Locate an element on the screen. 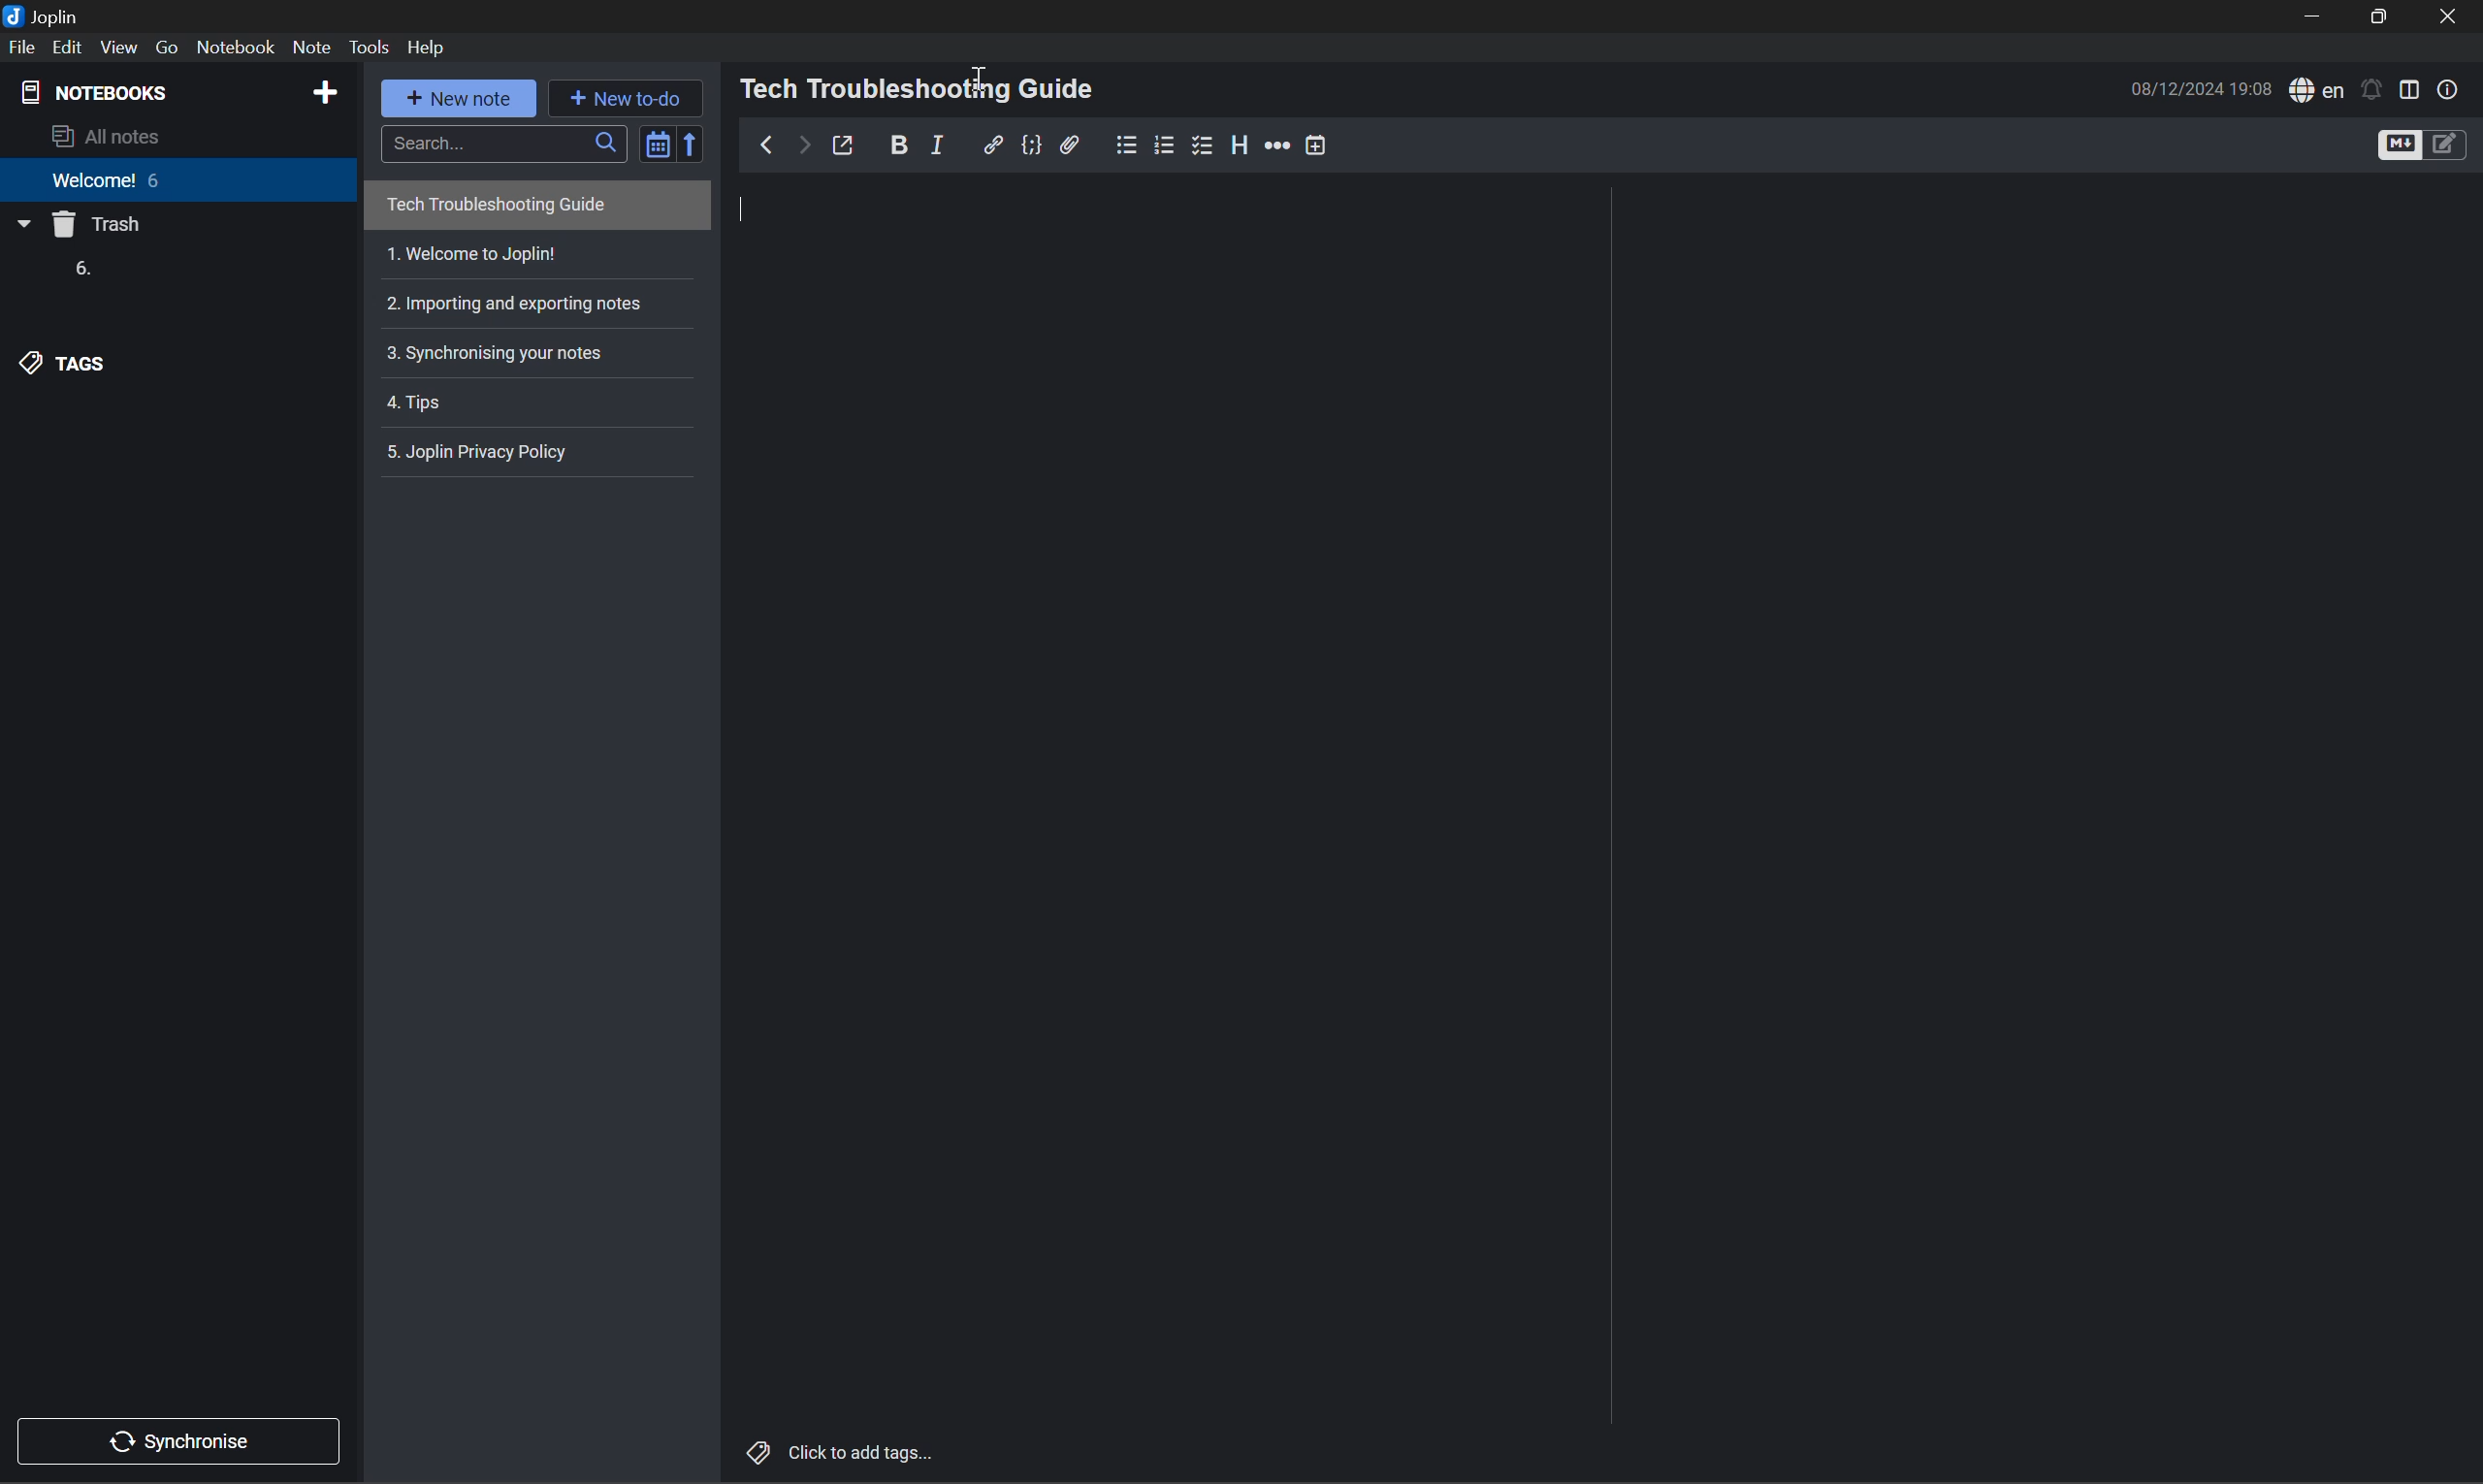  New note is located at coordinates (464, 100).